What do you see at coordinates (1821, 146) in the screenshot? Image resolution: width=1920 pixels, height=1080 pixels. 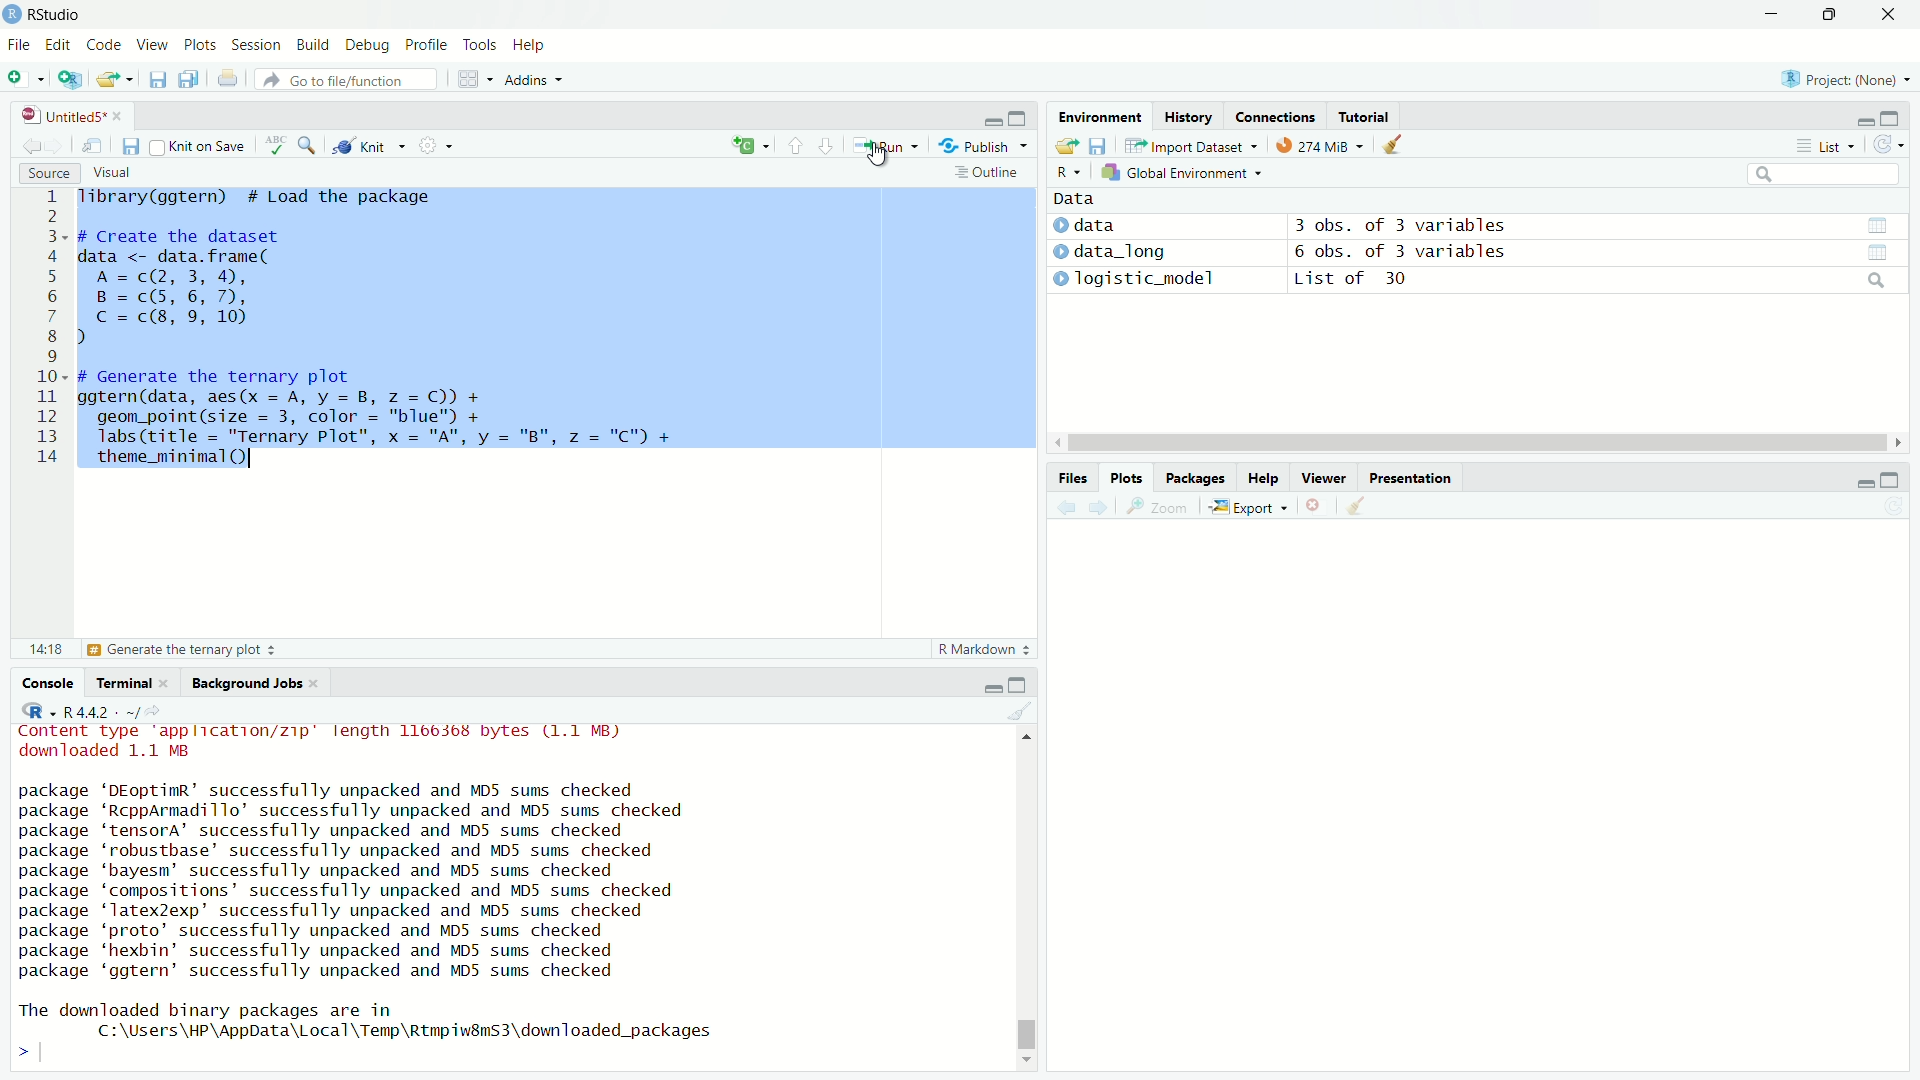 I see `List` at bounding box center [1821, 146].